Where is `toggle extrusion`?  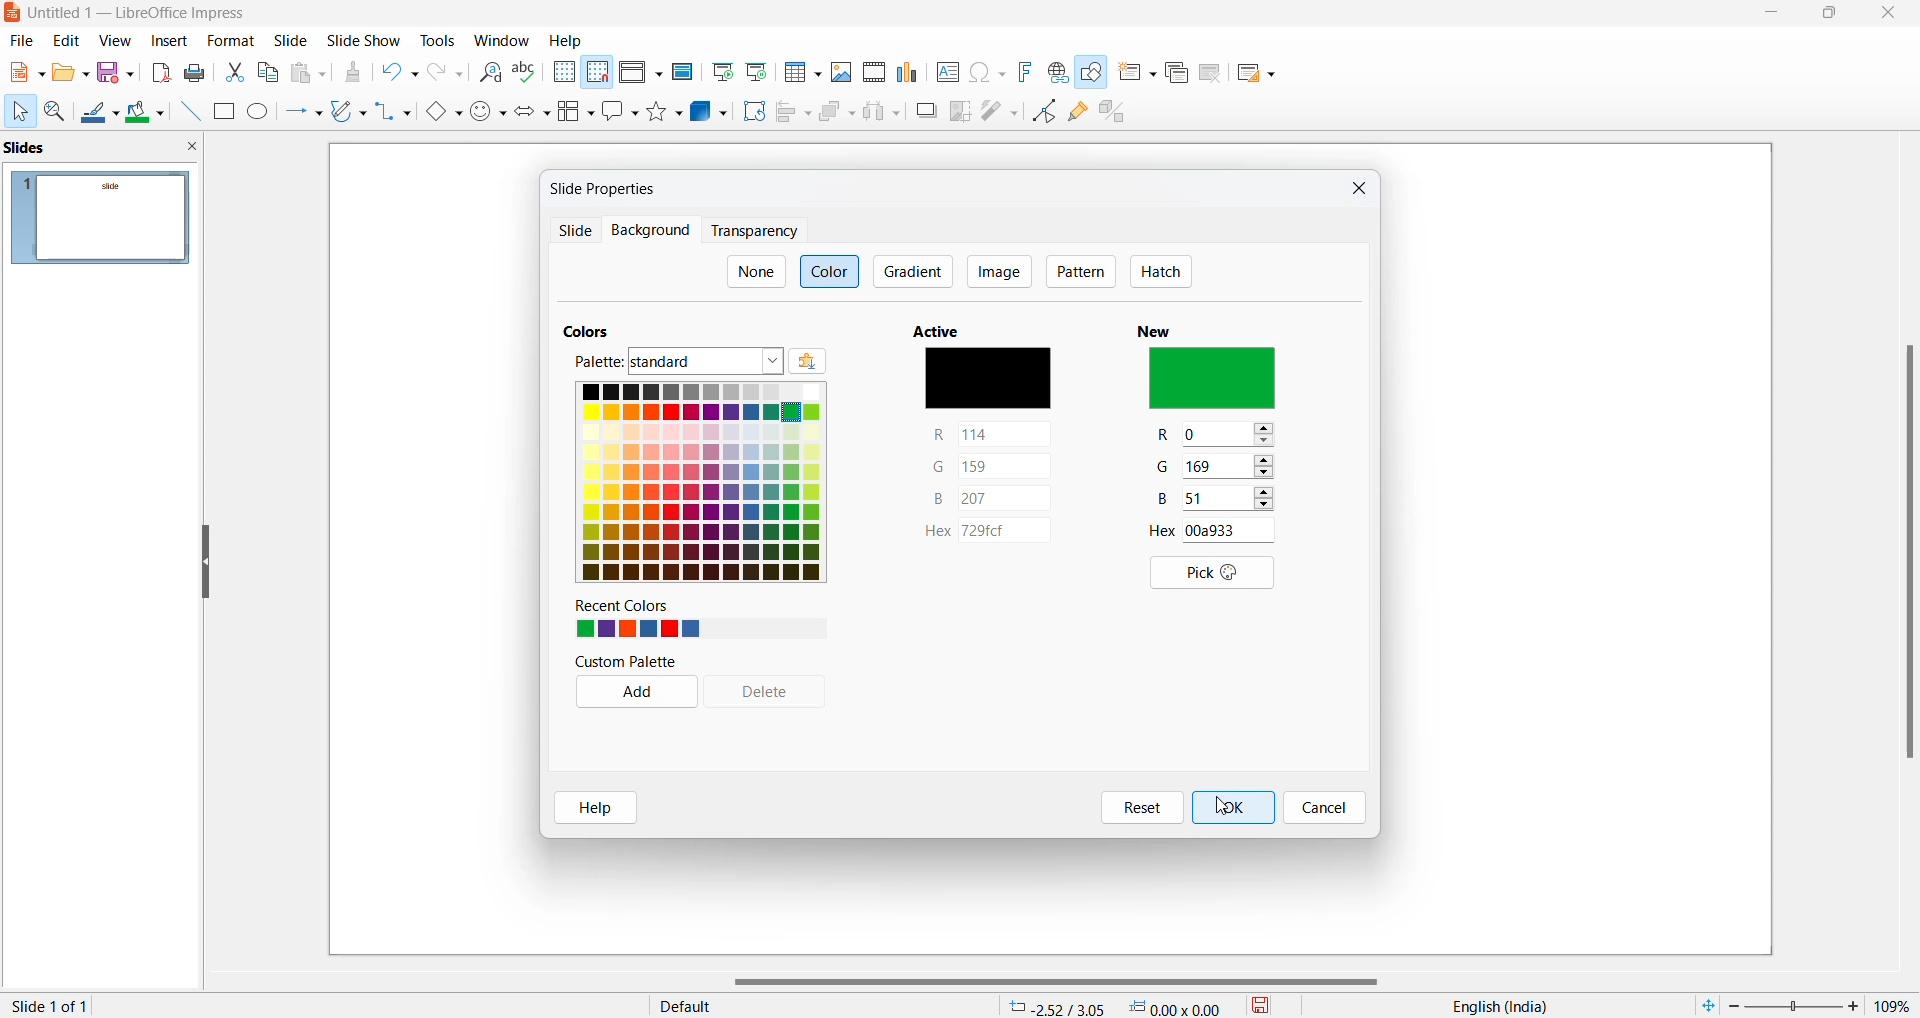 toggle extrusion is located at coordinates (1119, 115).